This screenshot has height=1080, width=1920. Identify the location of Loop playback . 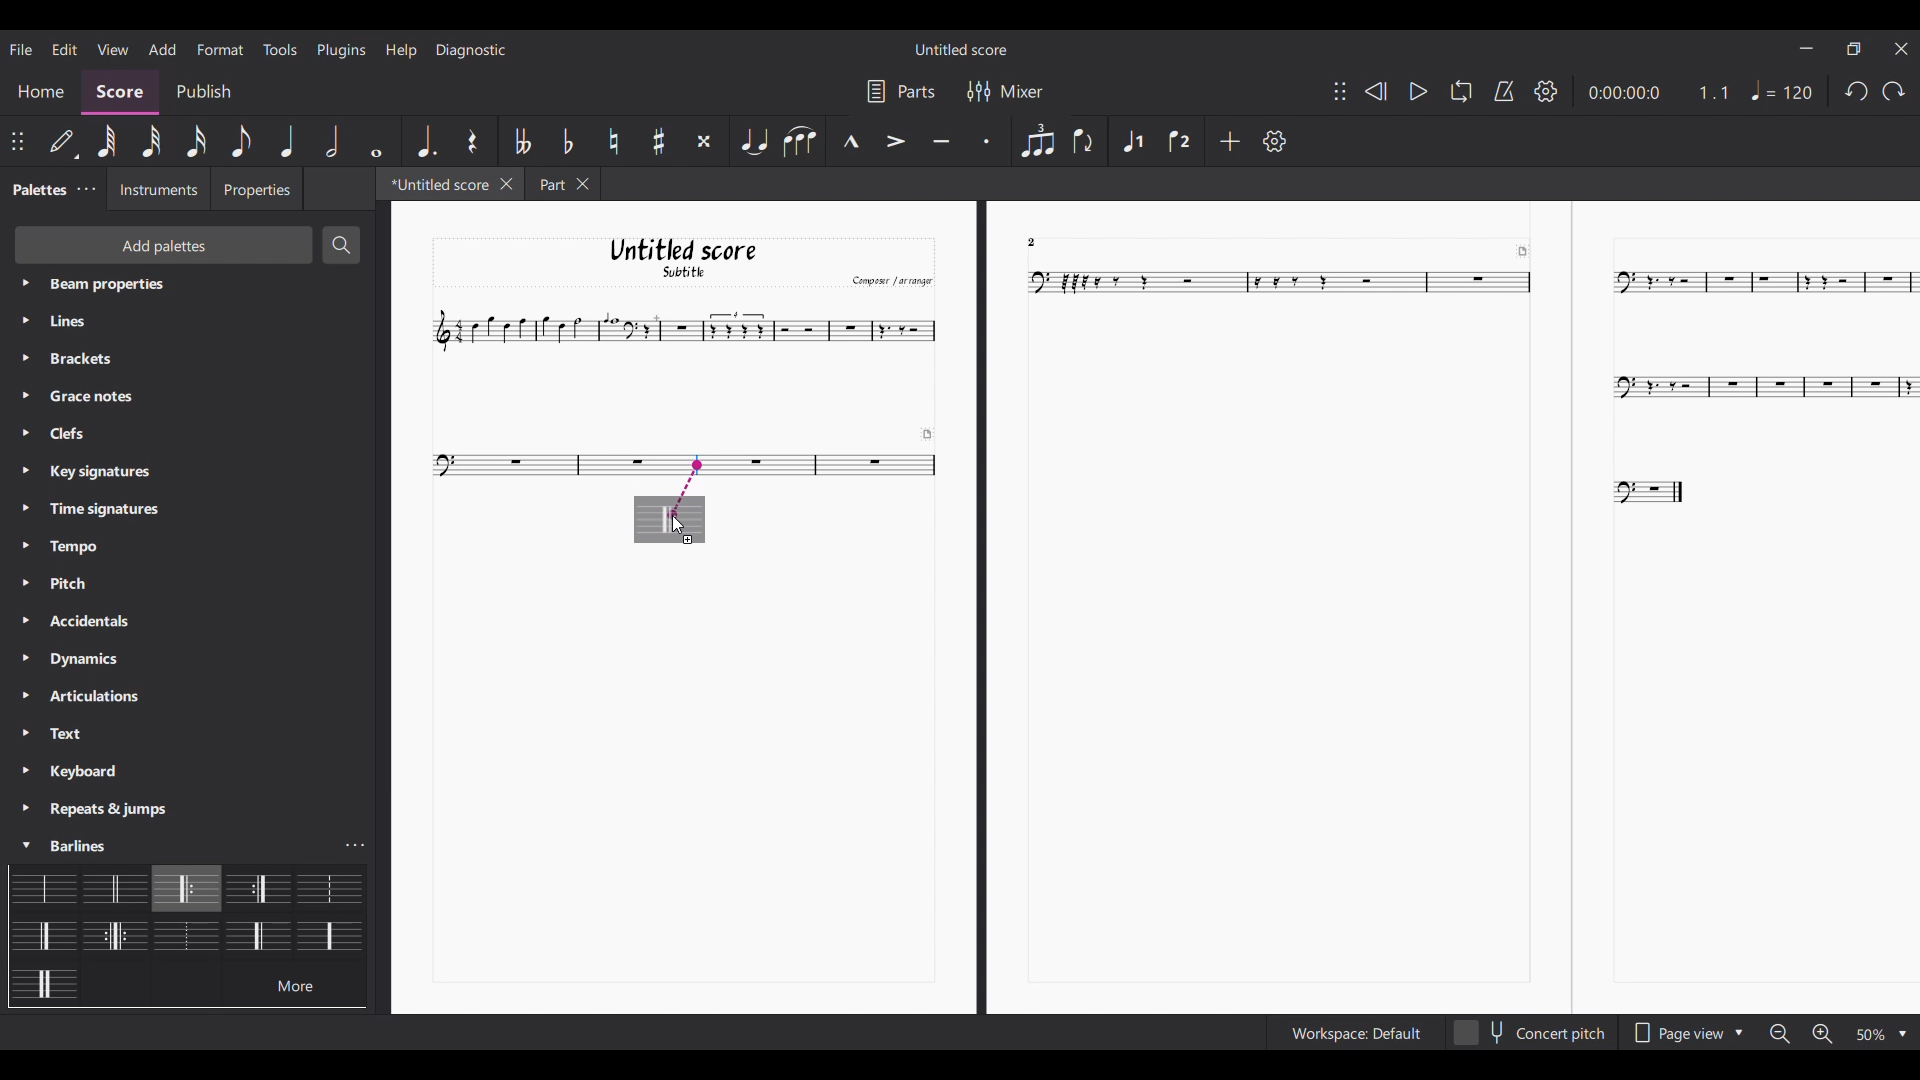
(1462, 91).